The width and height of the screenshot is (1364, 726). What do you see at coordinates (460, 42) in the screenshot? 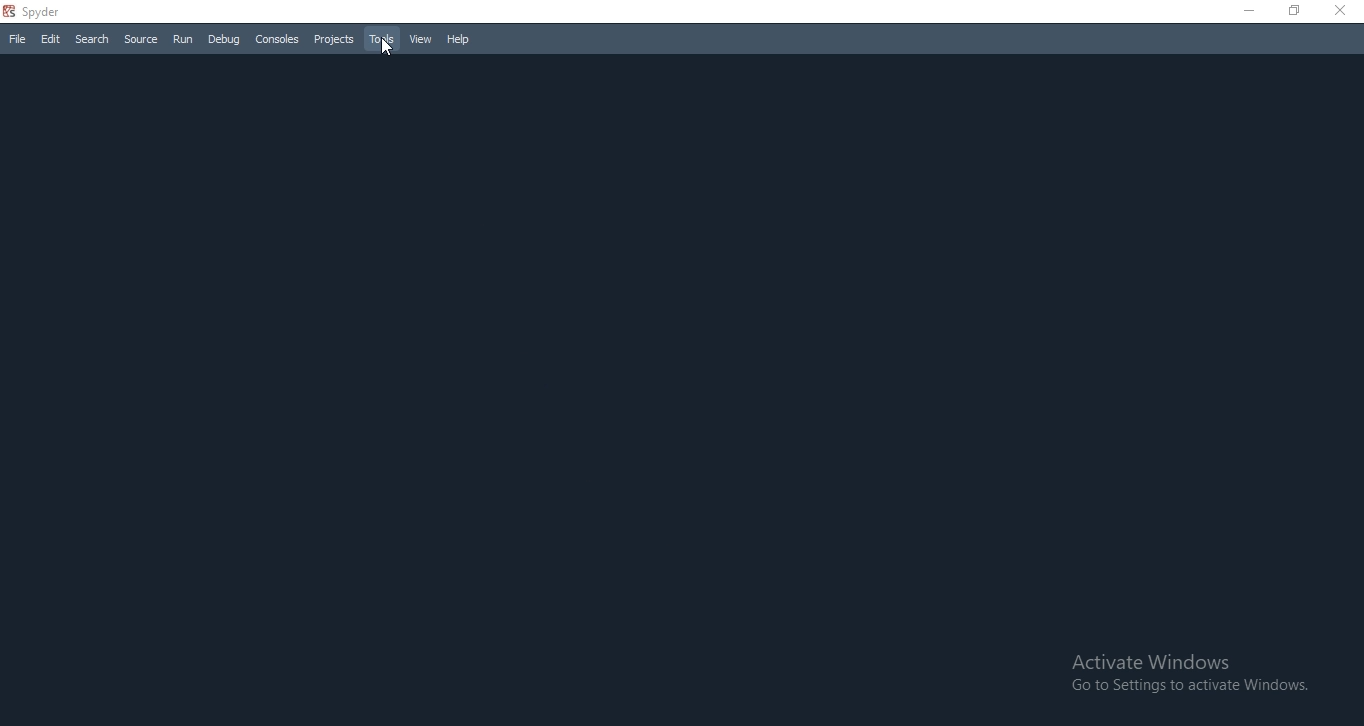
I see `Help` at bounding box center [460, 42].